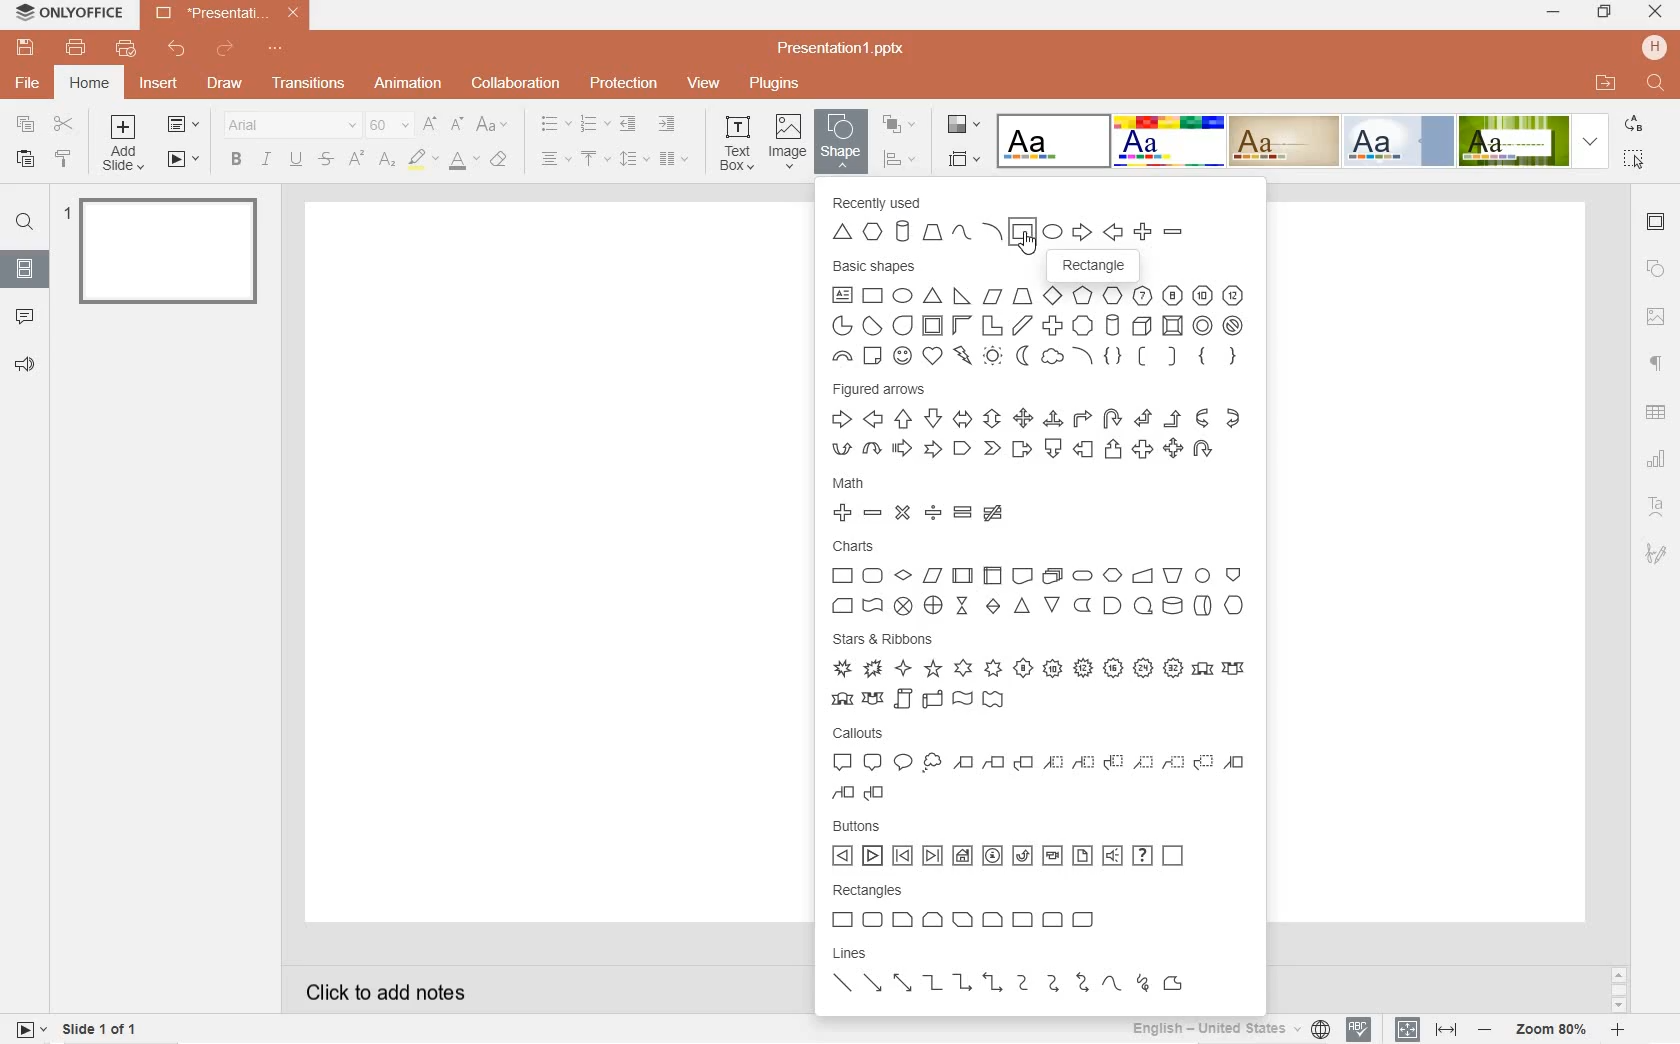 The width and height of the screenshot is (1680, 1044). What do you see at coordinates (872, 296) in the screenshot?
I see `Rectangle` at bounding box center [872, 296].